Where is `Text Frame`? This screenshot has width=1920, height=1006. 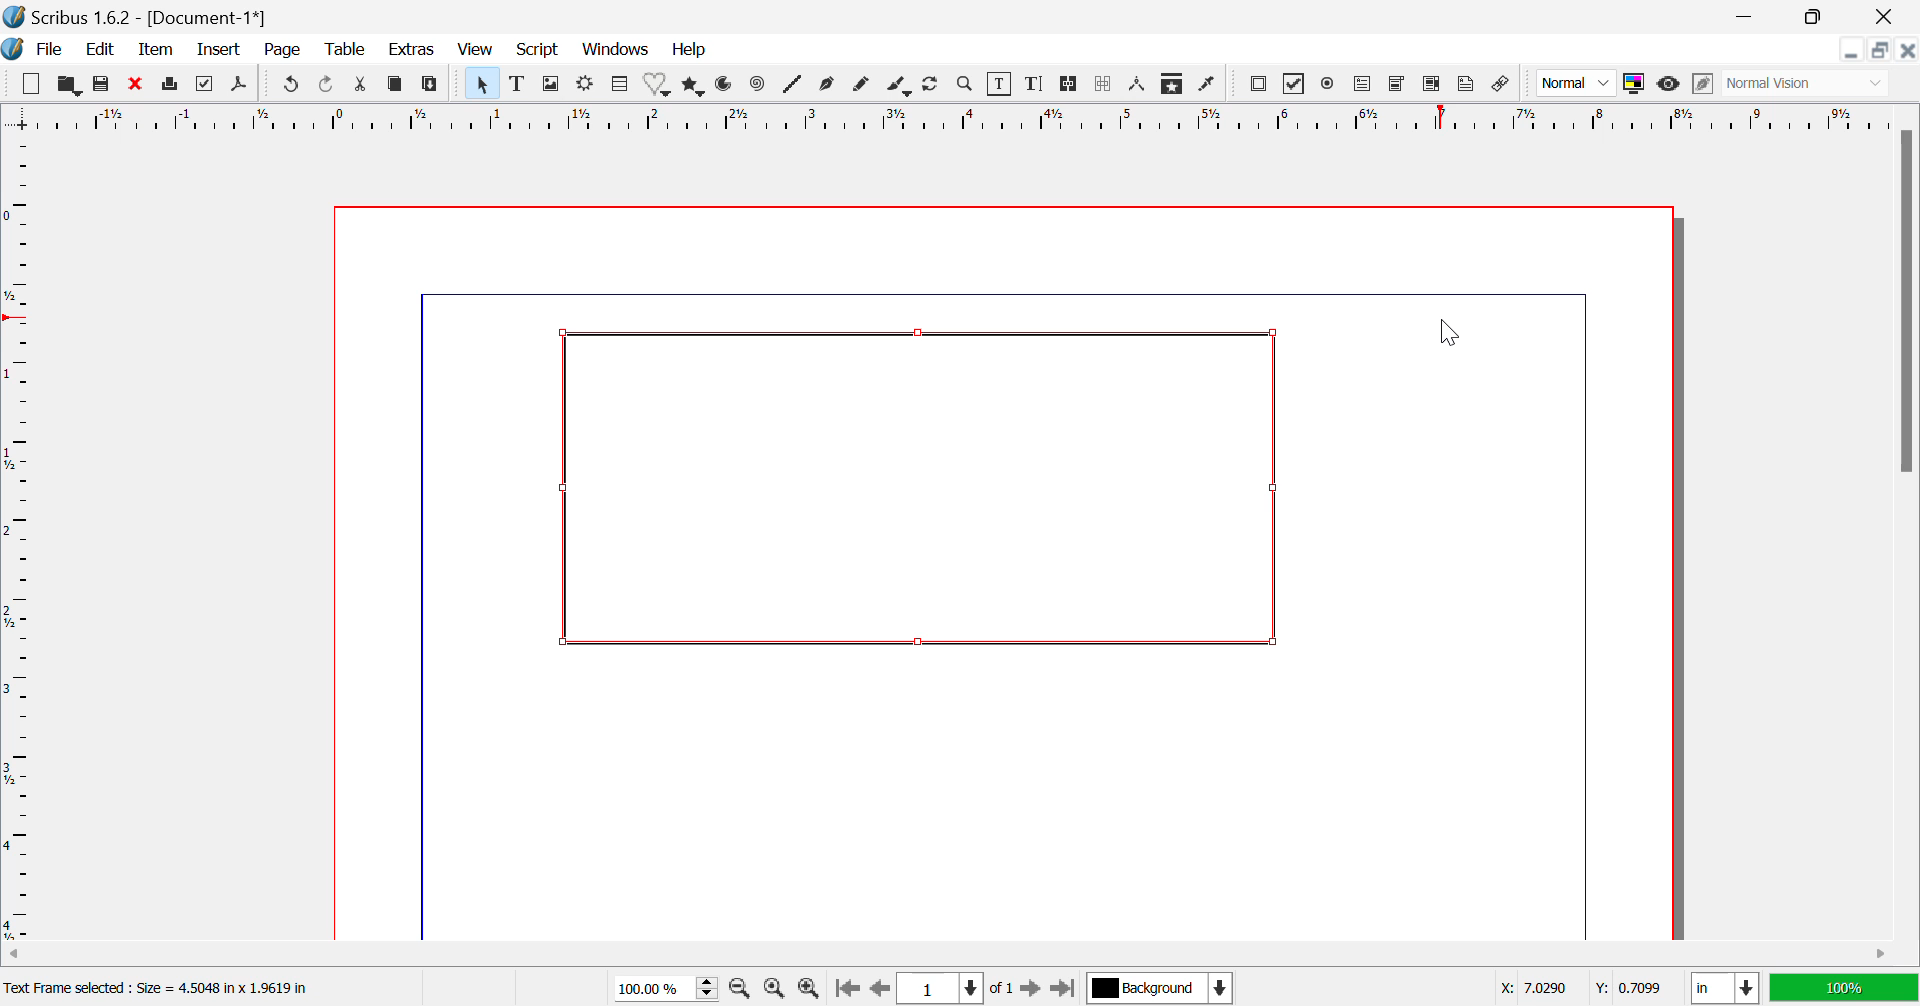
Text Frame is located at coordinates (518, 86).